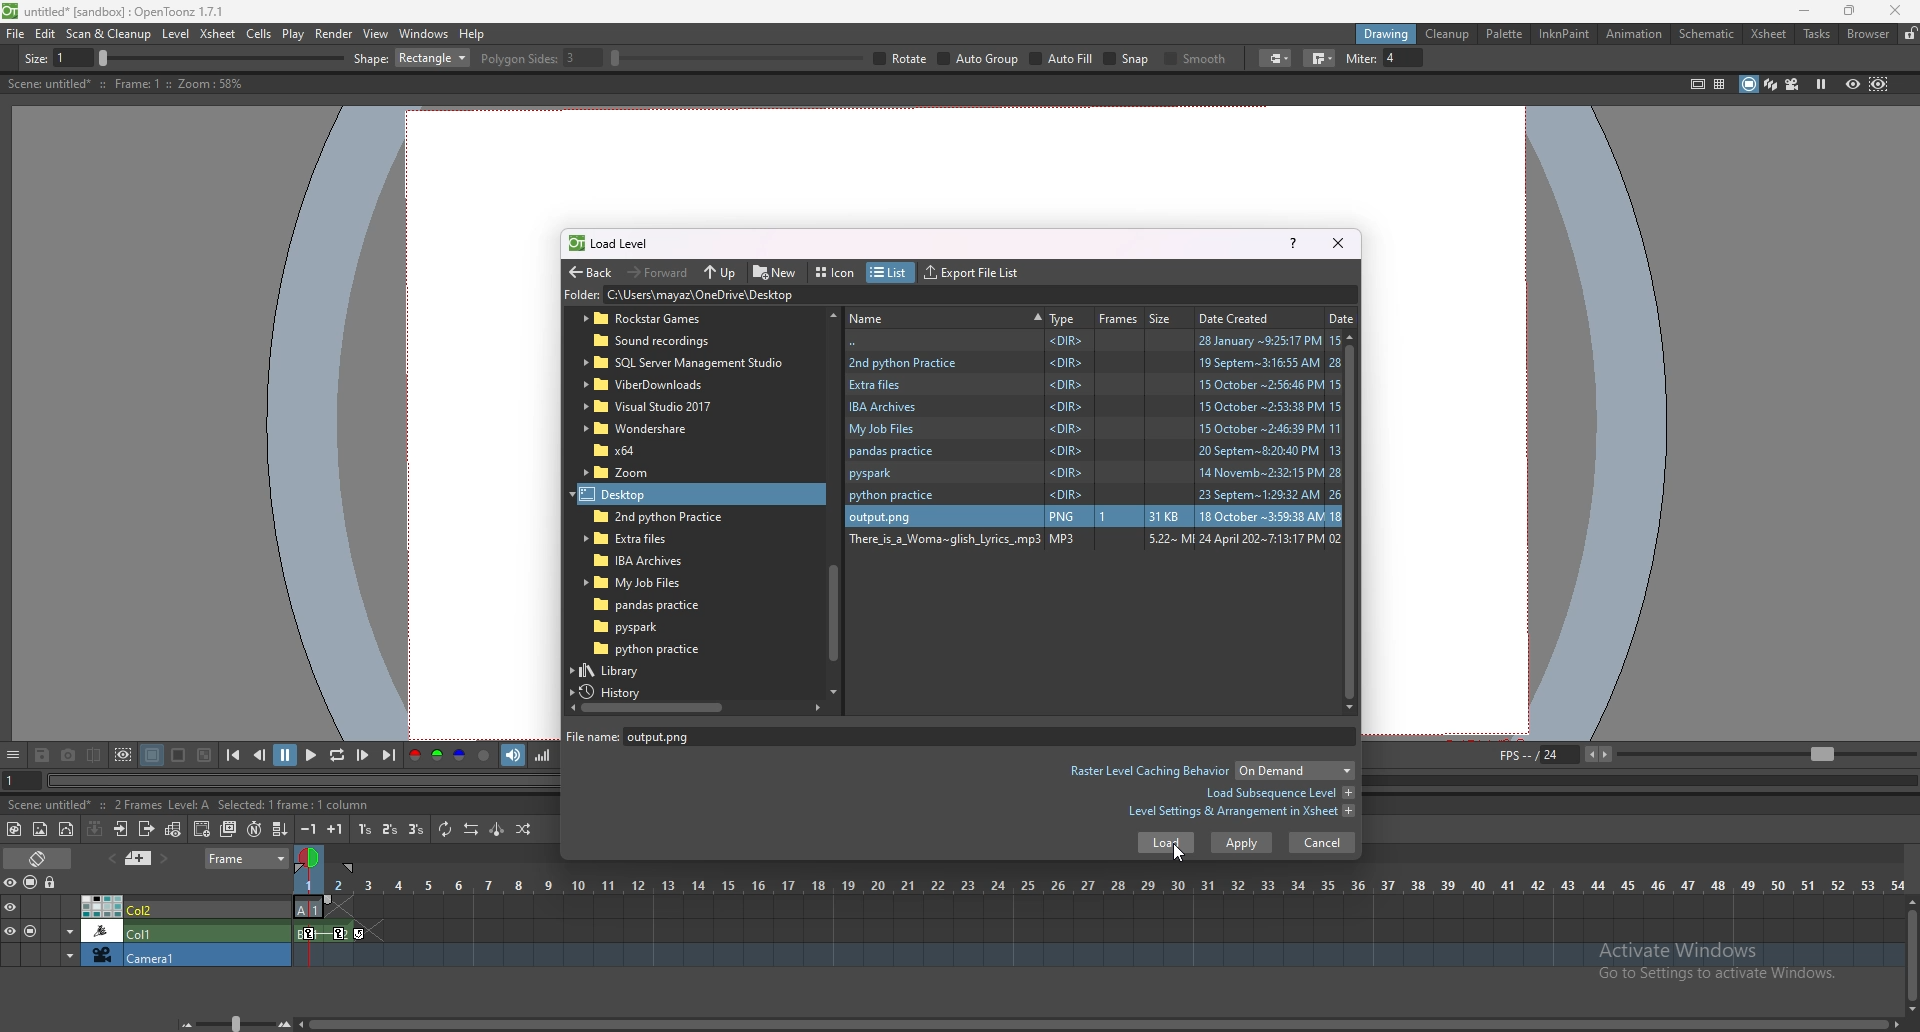  I want to click on close x subsheet, so click(145, 829).